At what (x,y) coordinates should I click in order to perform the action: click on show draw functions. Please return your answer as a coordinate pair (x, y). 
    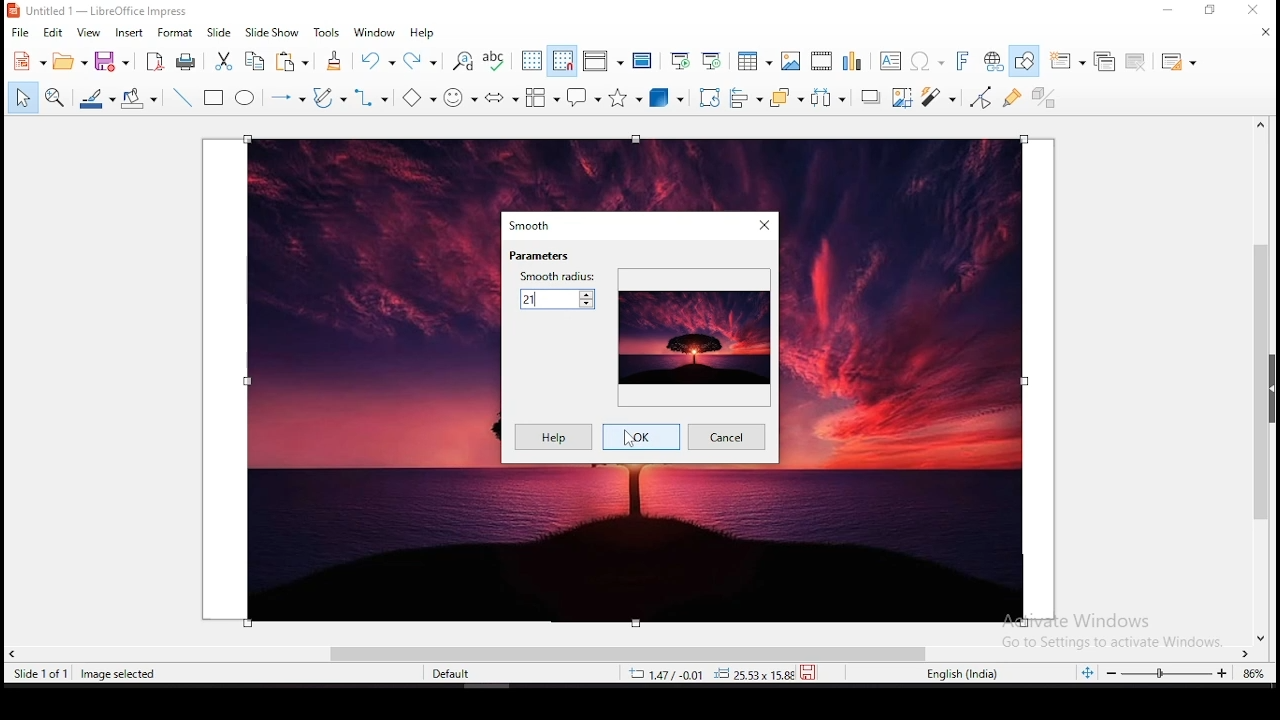
    Looking at the image, I should click on (1028, 60).